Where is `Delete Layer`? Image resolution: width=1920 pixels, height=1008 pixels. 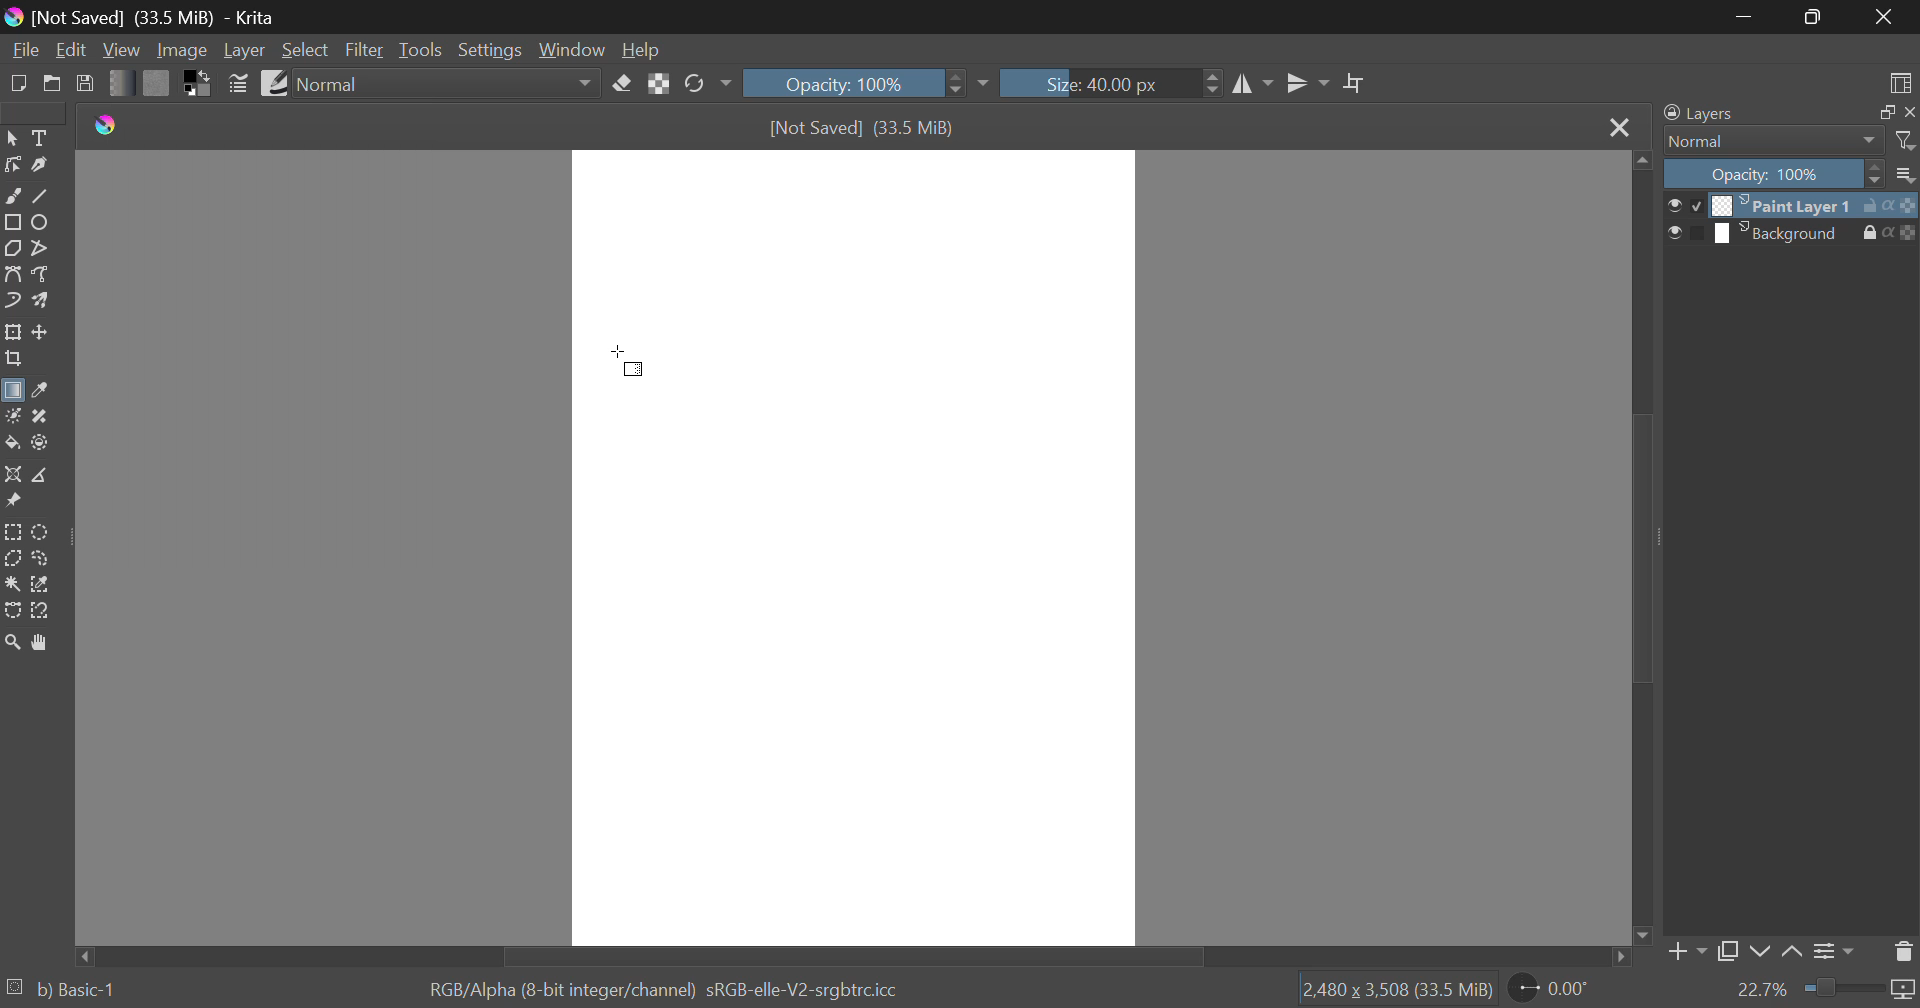 Delete Layer is located at coordinates (1904, 950).